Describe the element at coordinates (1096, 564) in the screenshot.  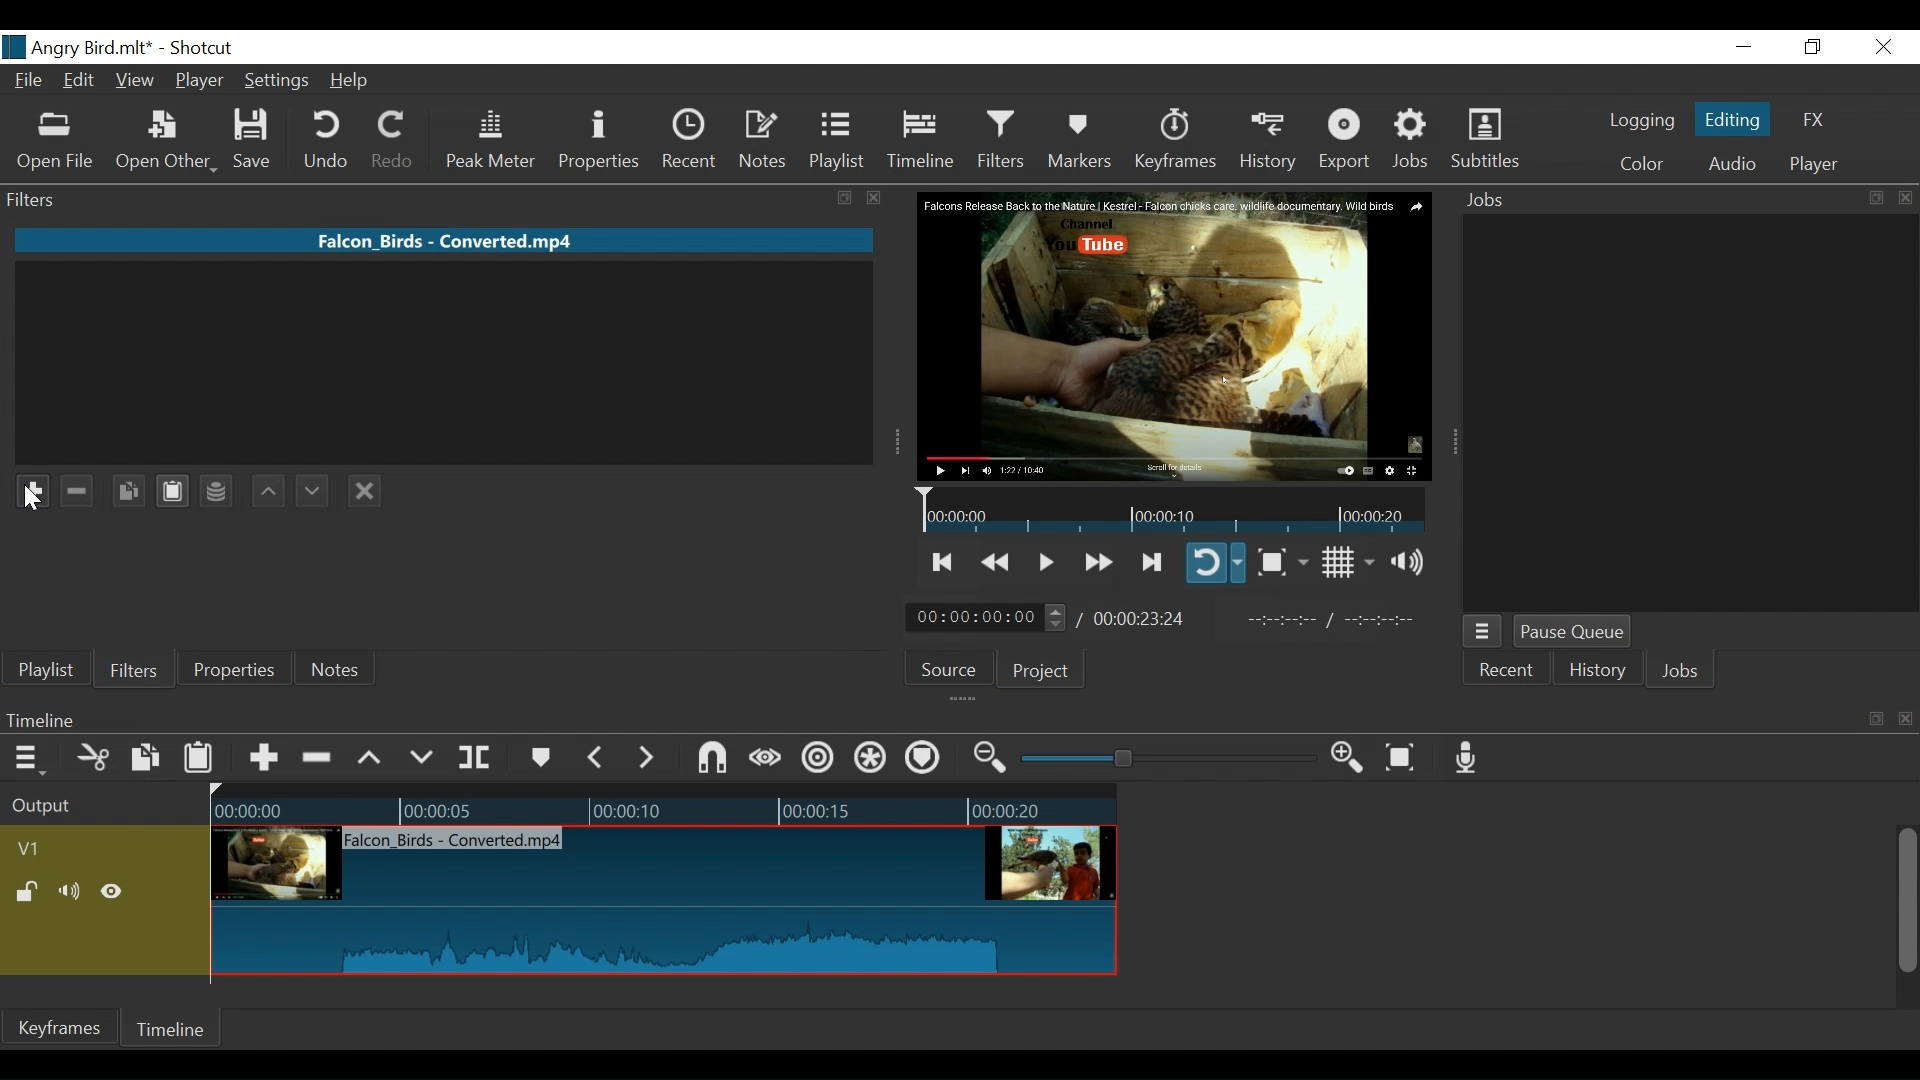
I see `play forward quickly` at that location.